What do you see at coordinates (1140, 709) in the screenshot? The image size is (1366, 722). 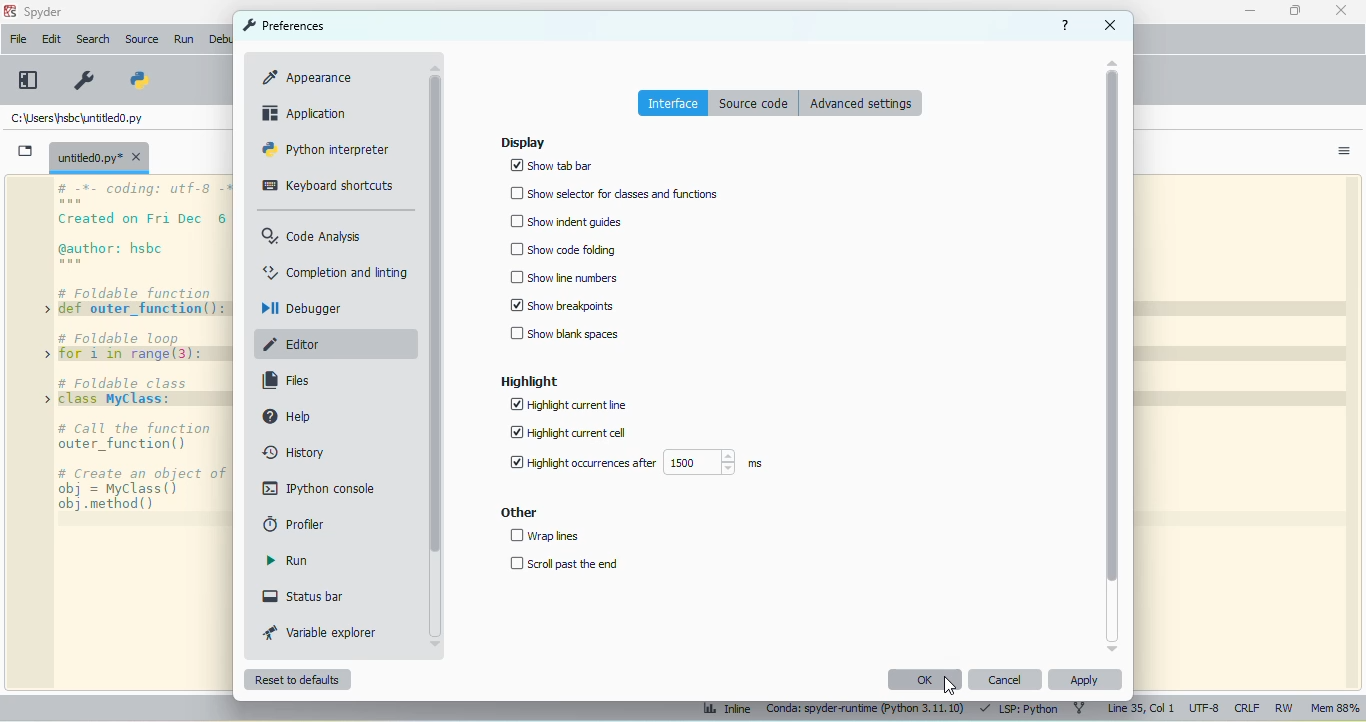 I see `line 35, col 1` at bounding box center [1140, 709].